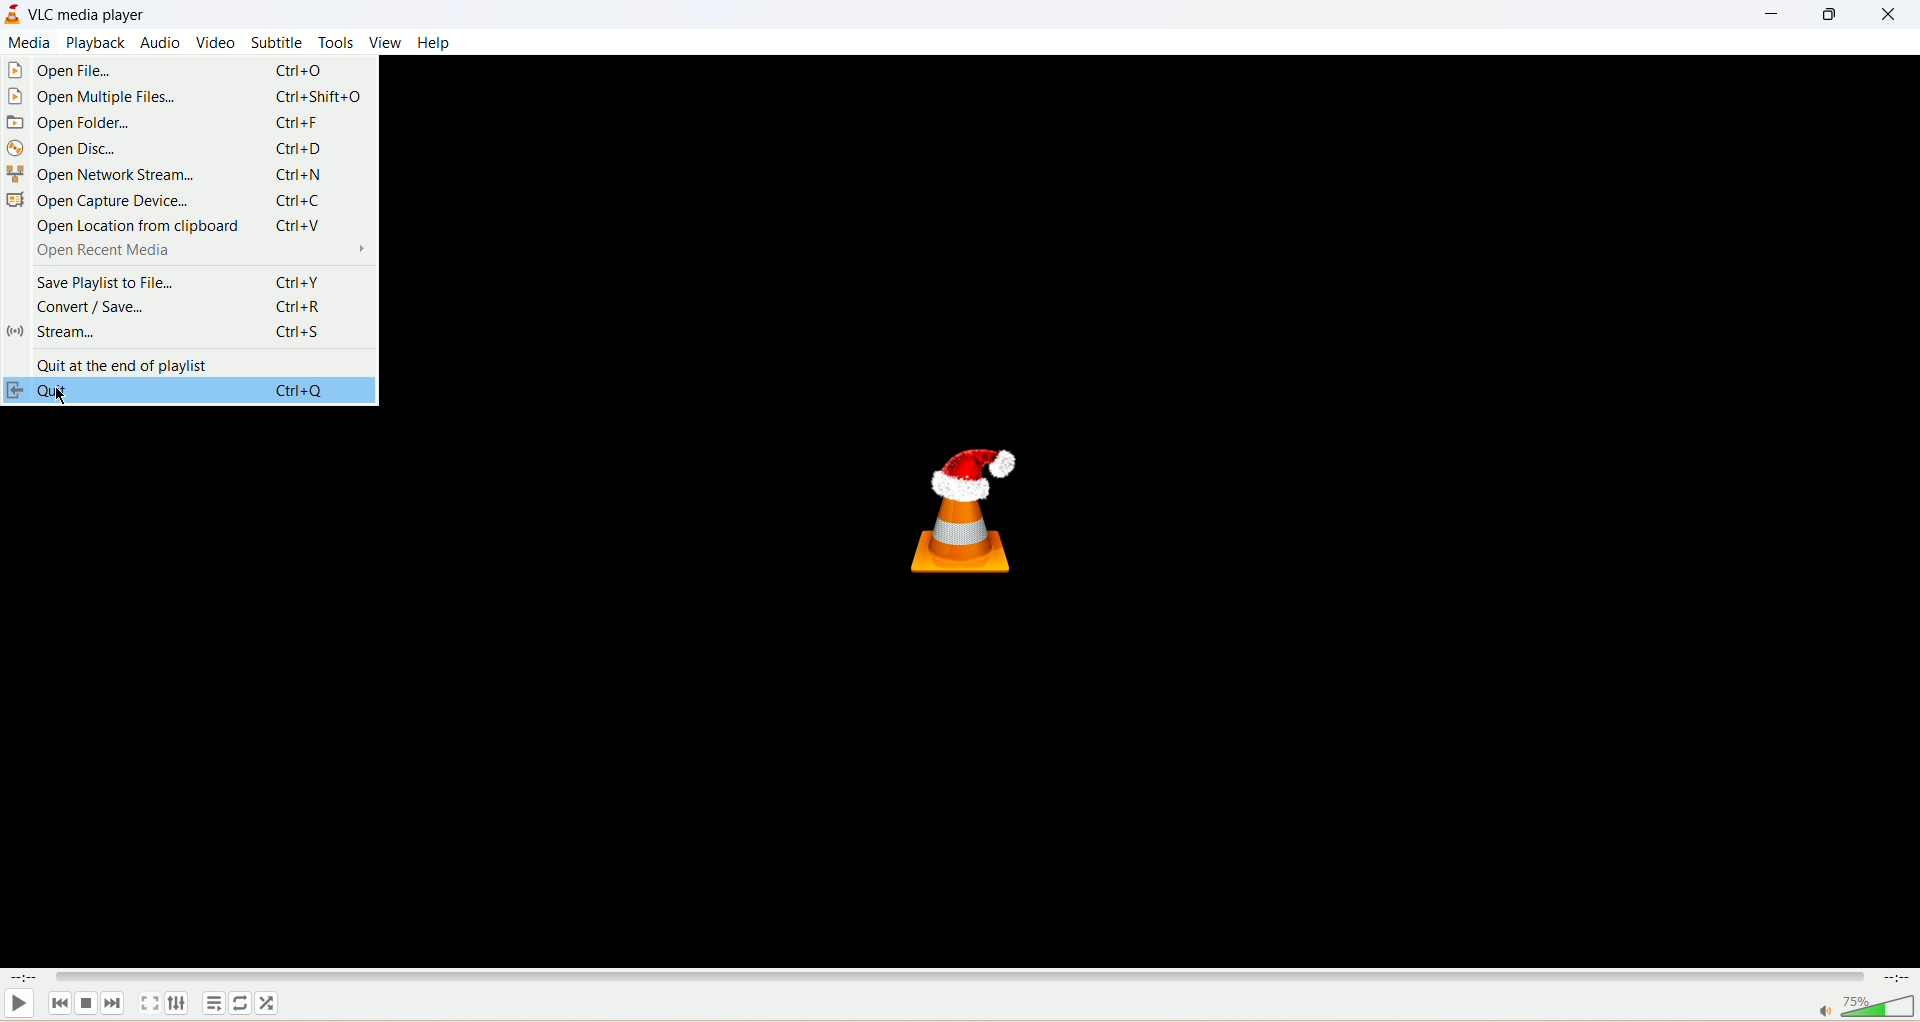 The width and height of the screenshot is (1920, 1022). What do you see at coordinates (191, 72) in the screenshot?
I see `open file` at bounding box center [191, 72].